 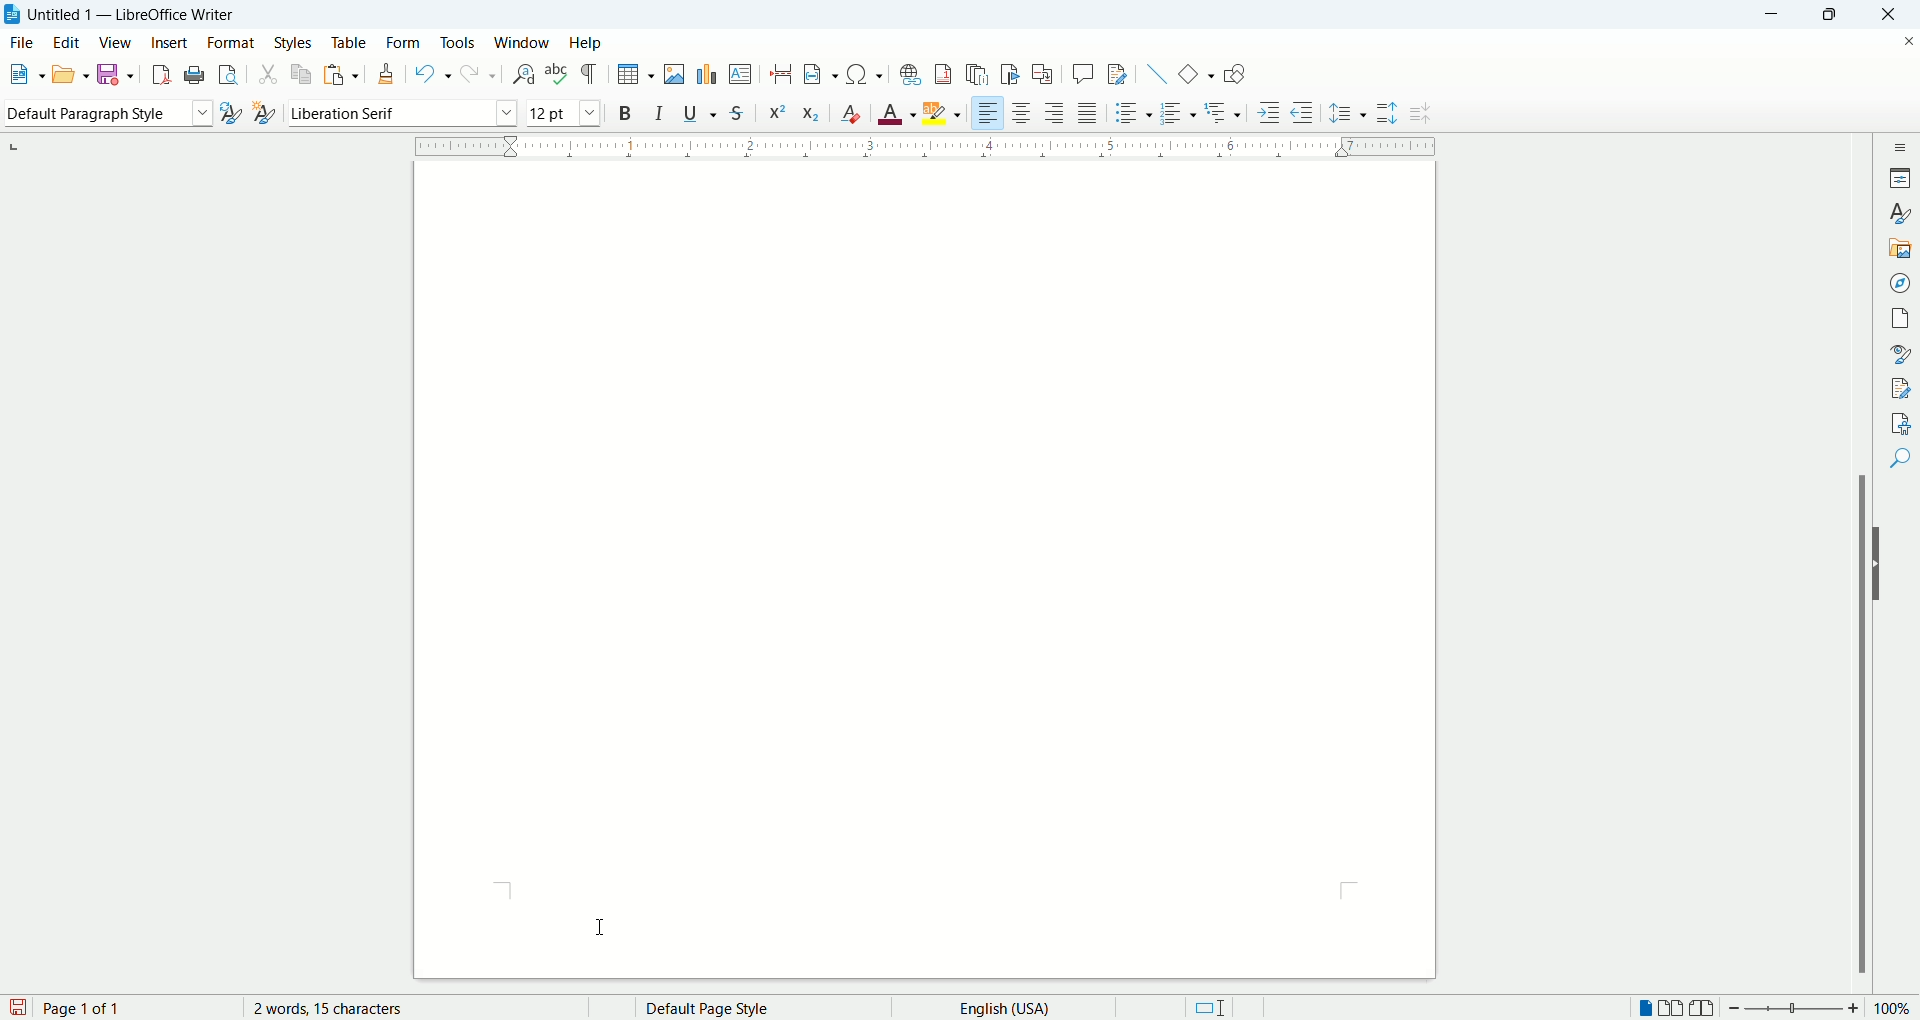 What do you see at coordinates (927, 570) in the screenshot?
I see `main page` at bounding box center [927, 570].